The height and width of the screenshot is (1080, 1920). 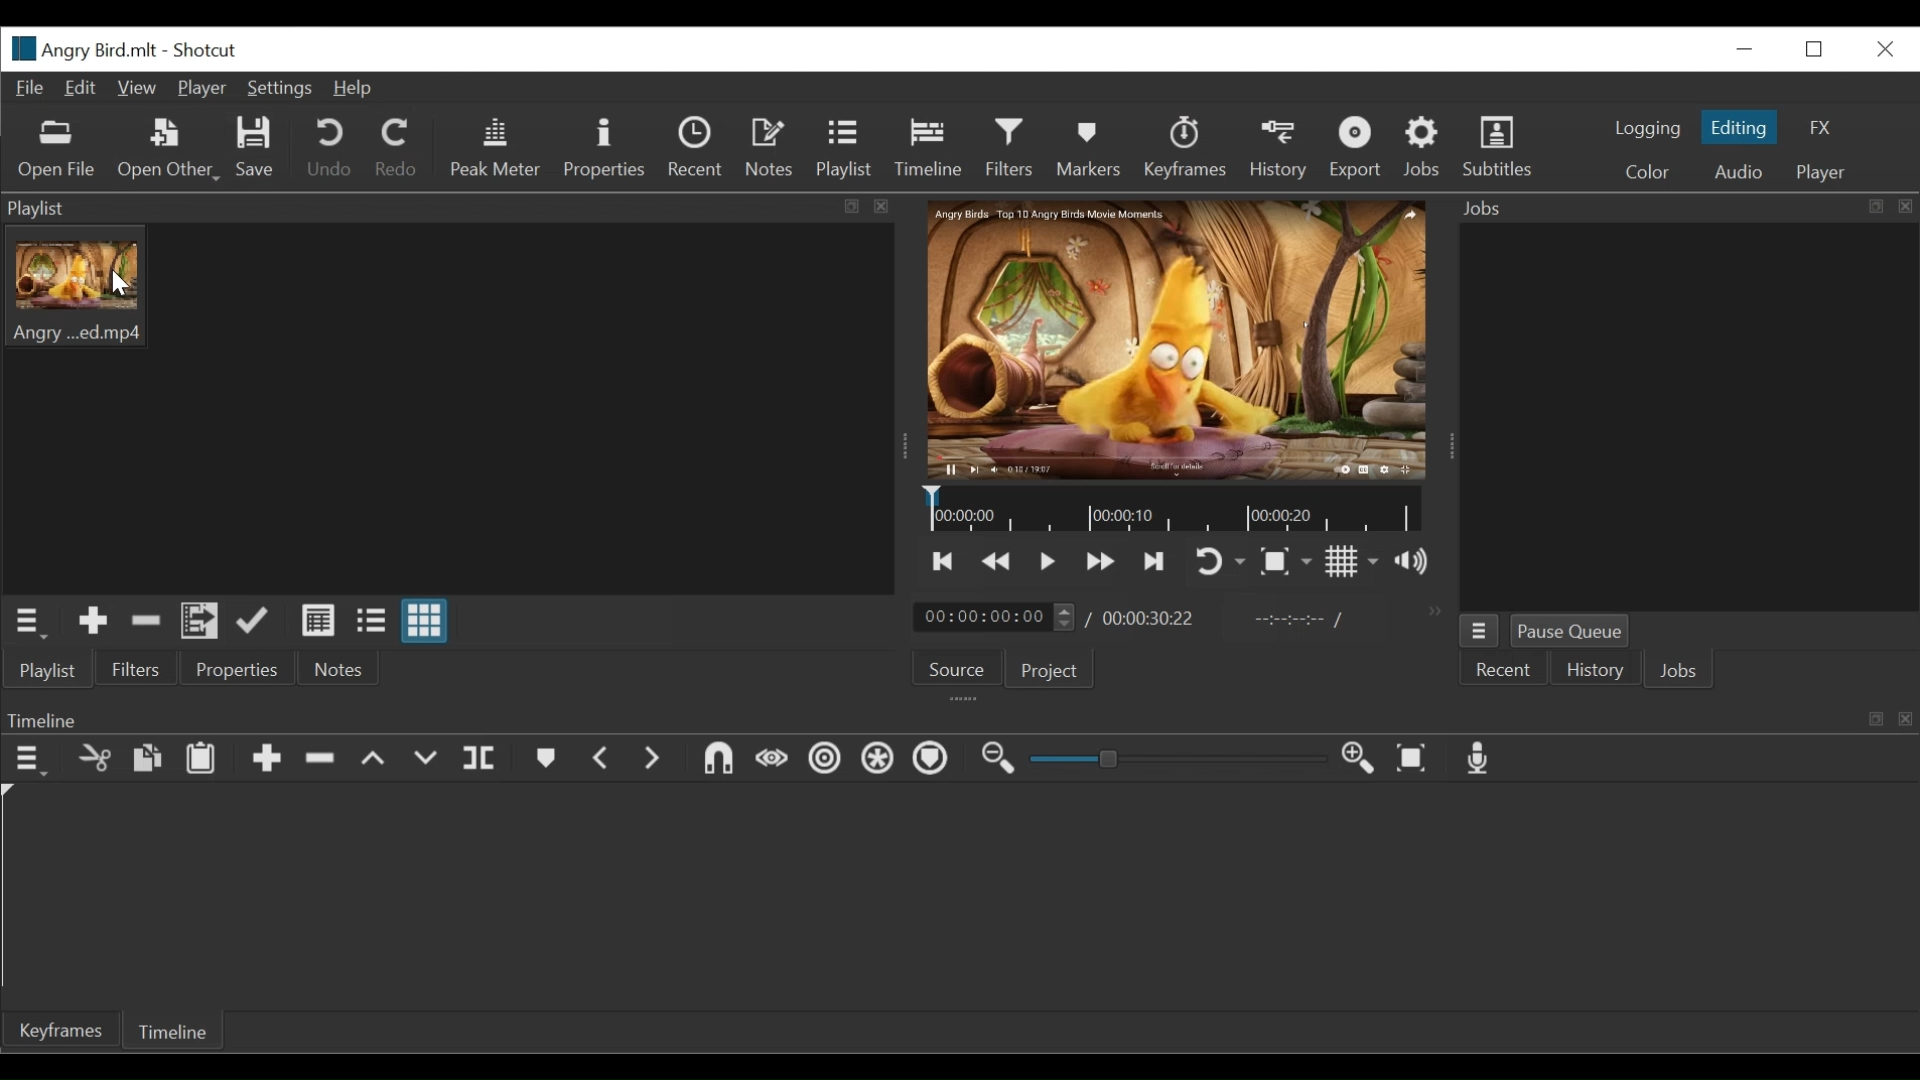 I want to click on View, so click(x=135, y=89).